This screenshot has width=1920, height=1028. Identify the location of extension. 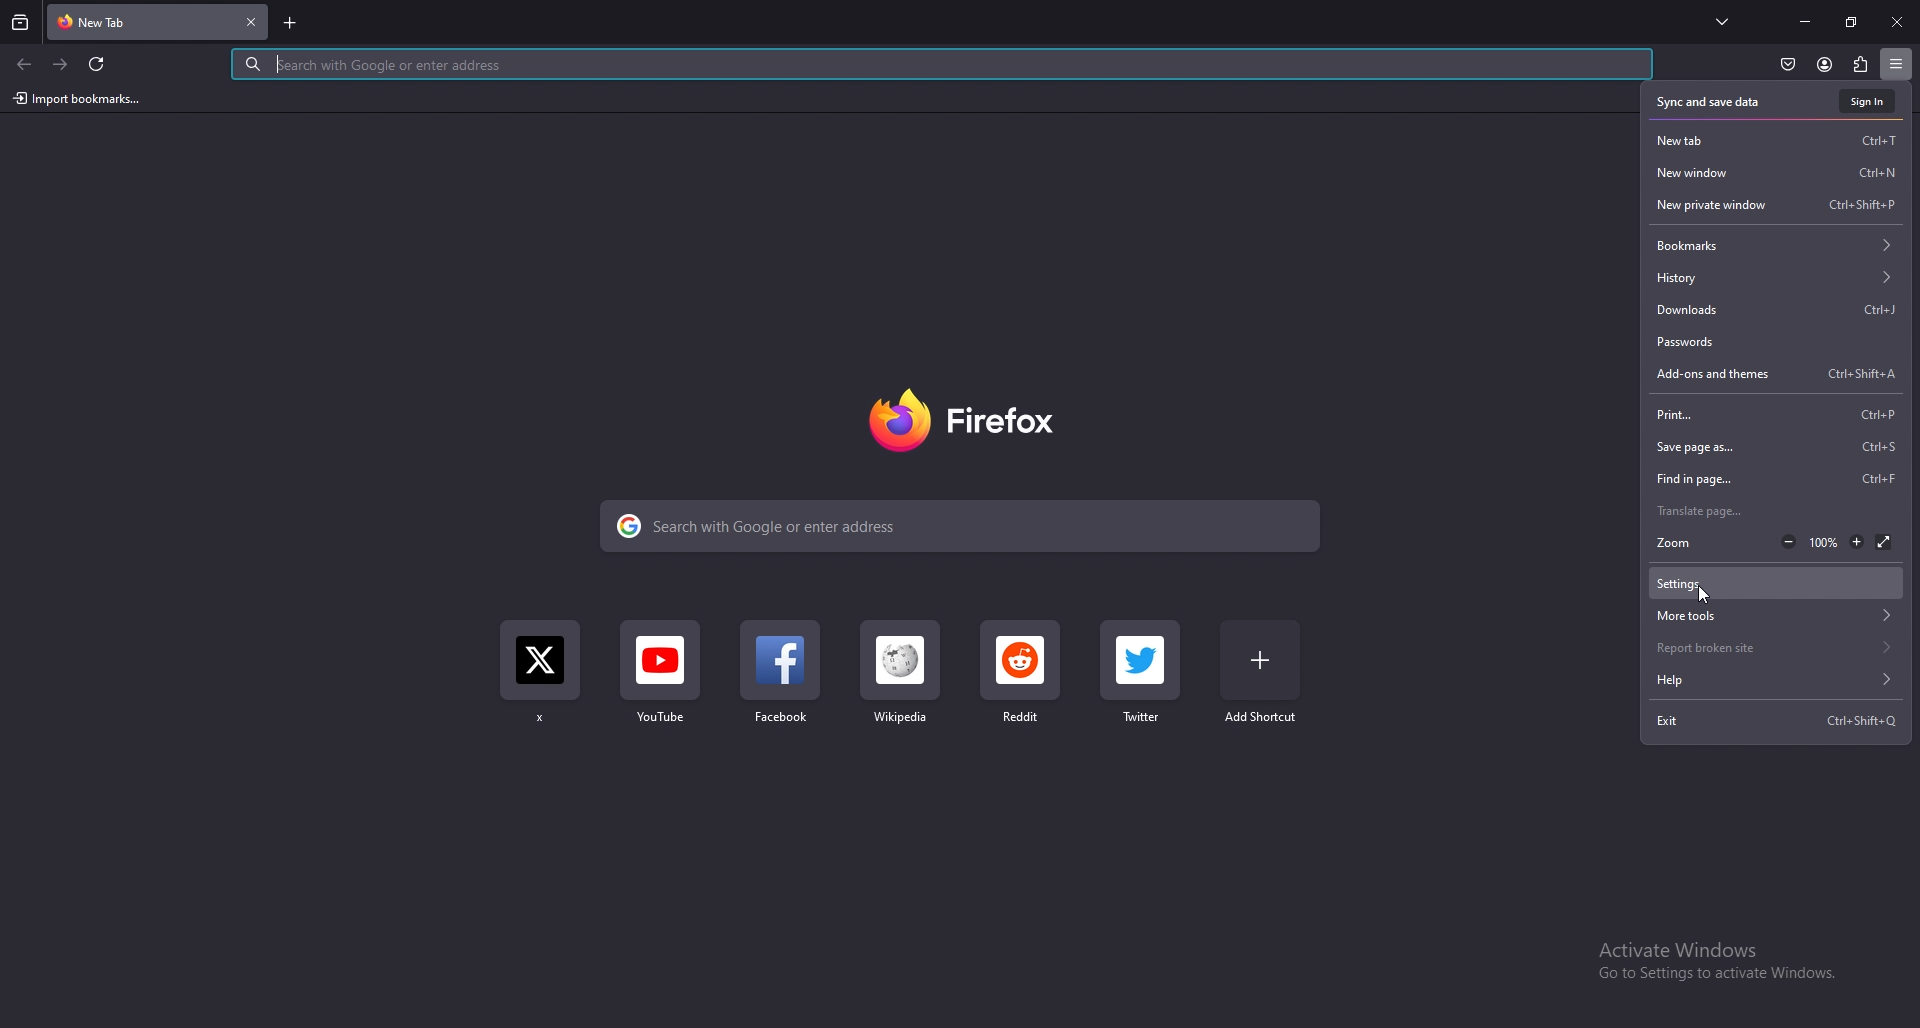
(1859, 64).